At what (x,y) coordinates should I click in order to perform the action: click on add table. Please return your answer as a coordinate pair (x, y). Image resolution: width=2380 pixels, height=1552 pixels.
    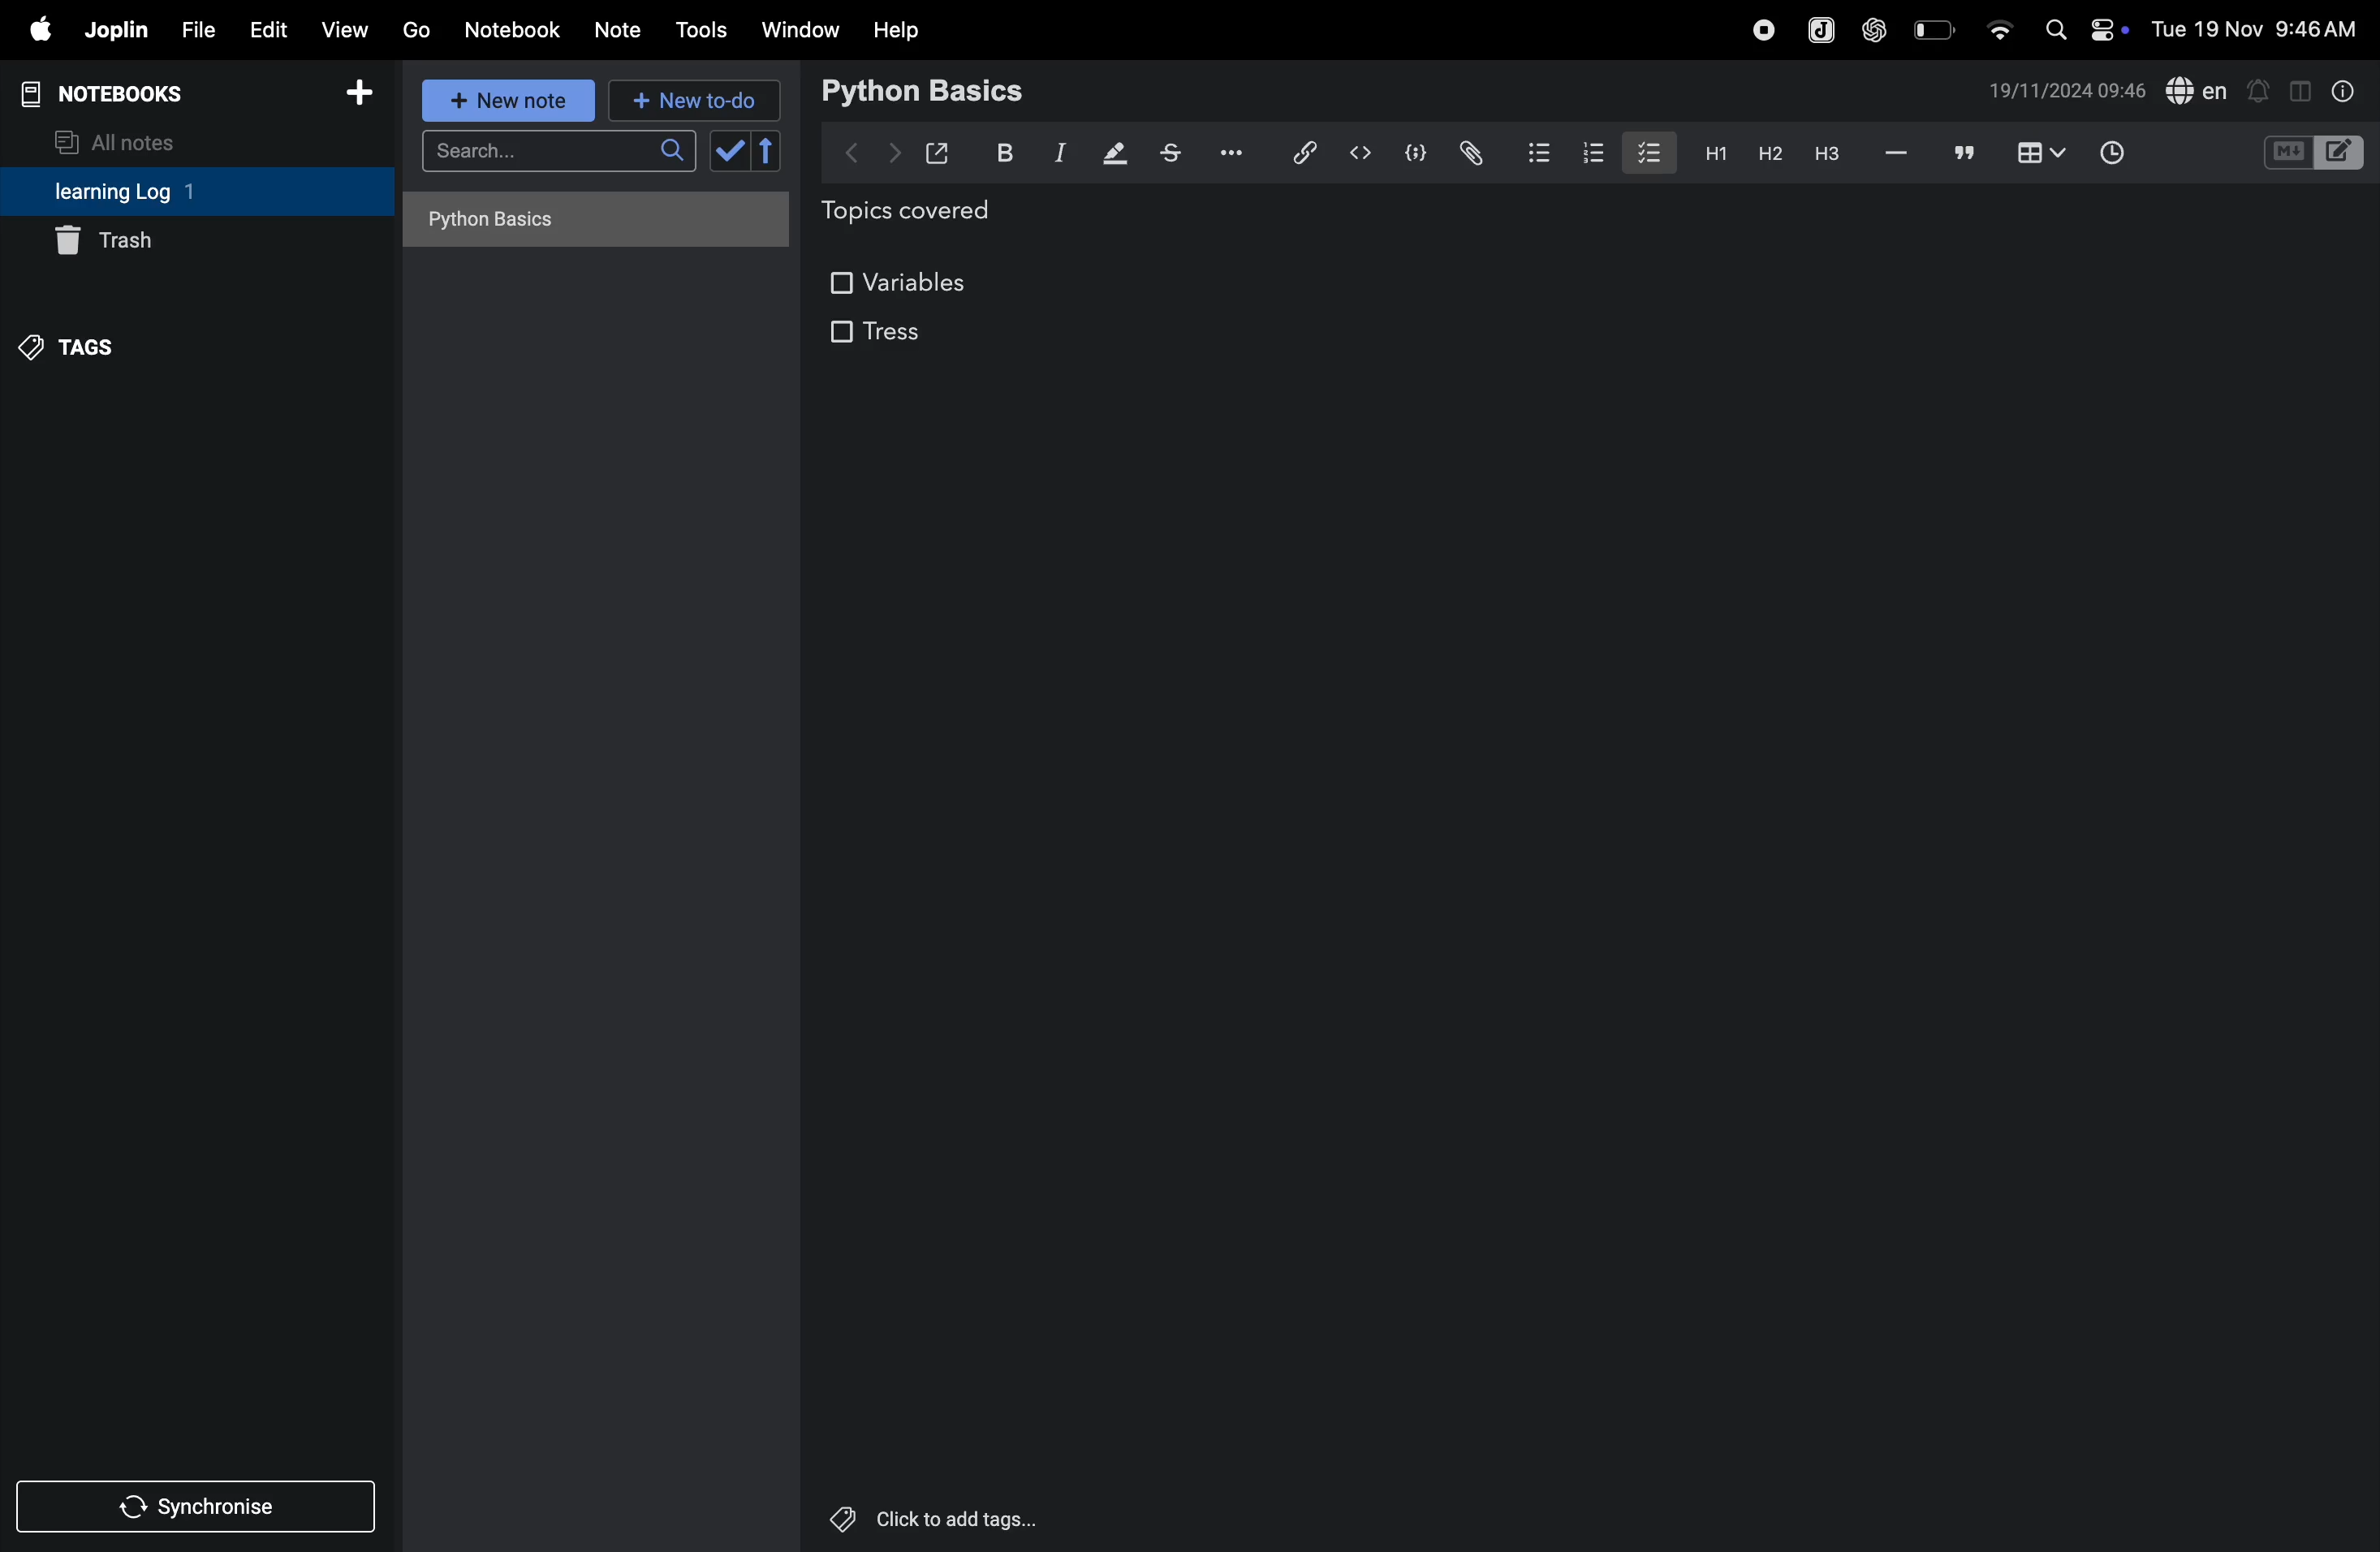
    Looking at the image, I should click on (2037, 154).